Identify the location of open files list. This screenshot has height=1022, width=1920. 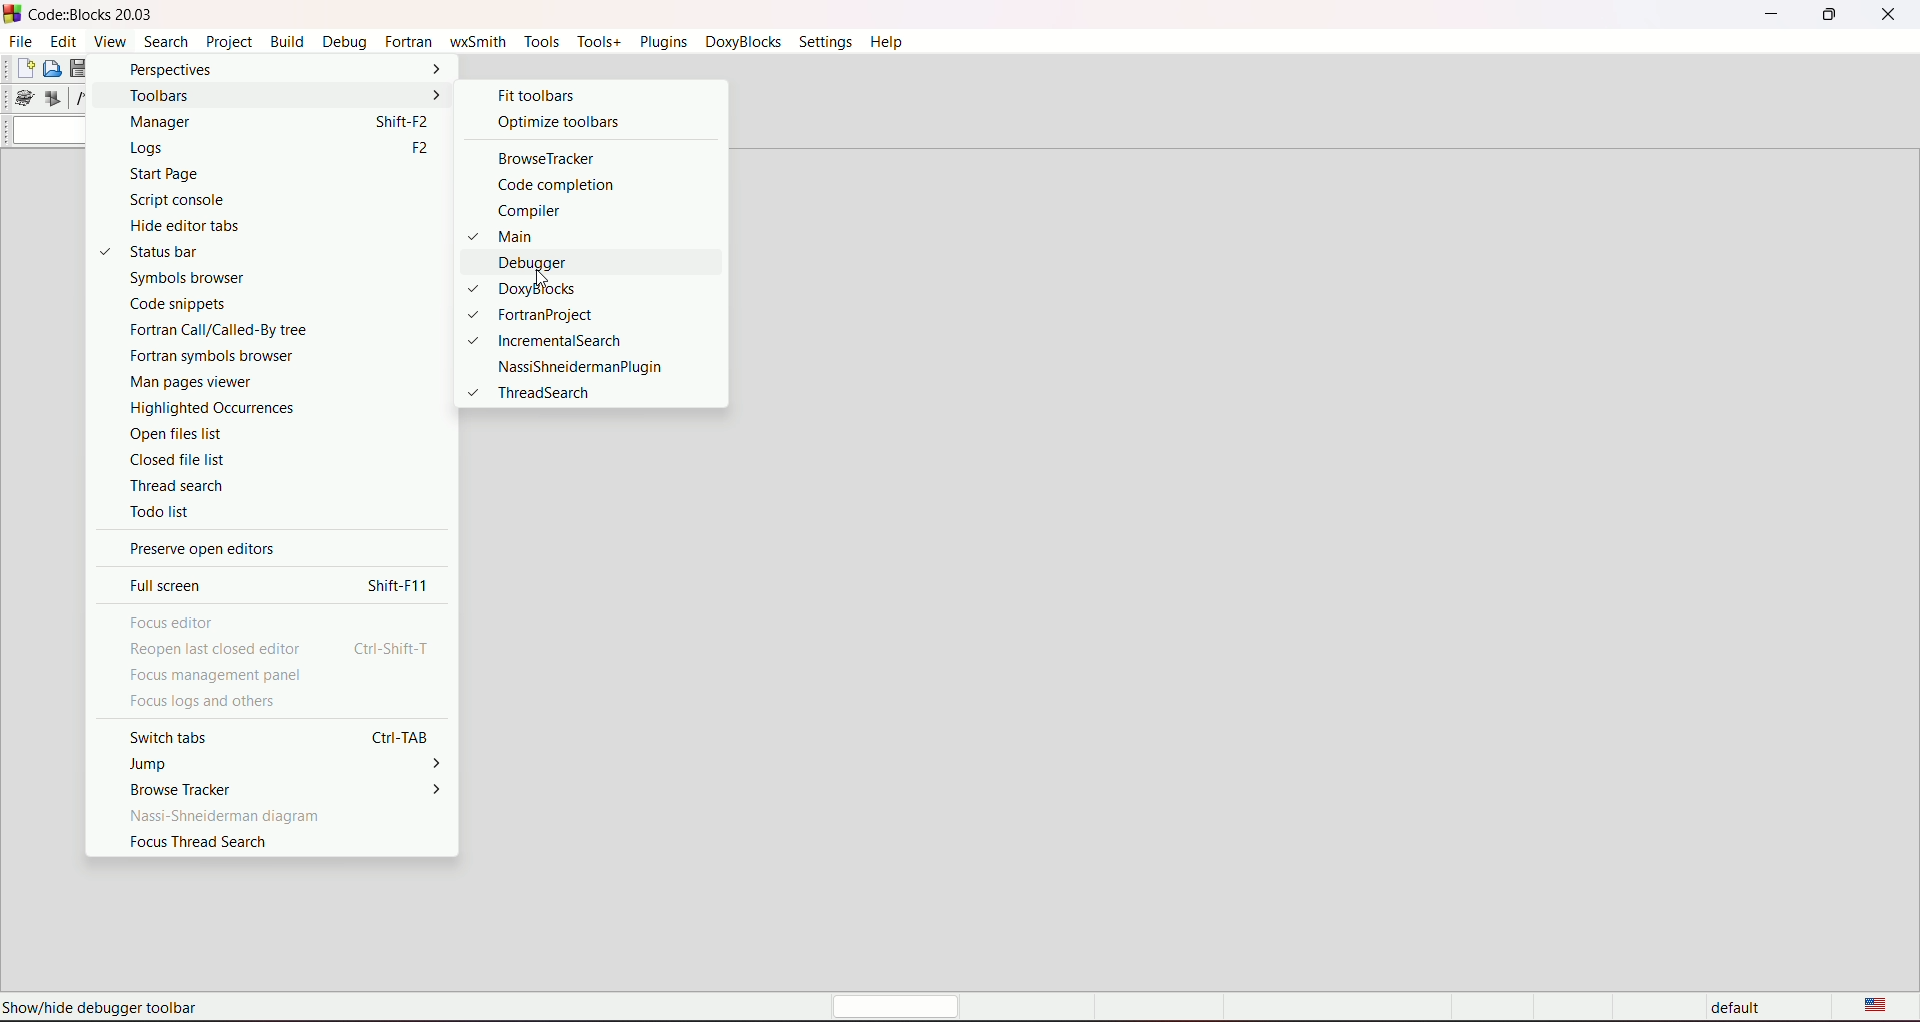
(259, 434).